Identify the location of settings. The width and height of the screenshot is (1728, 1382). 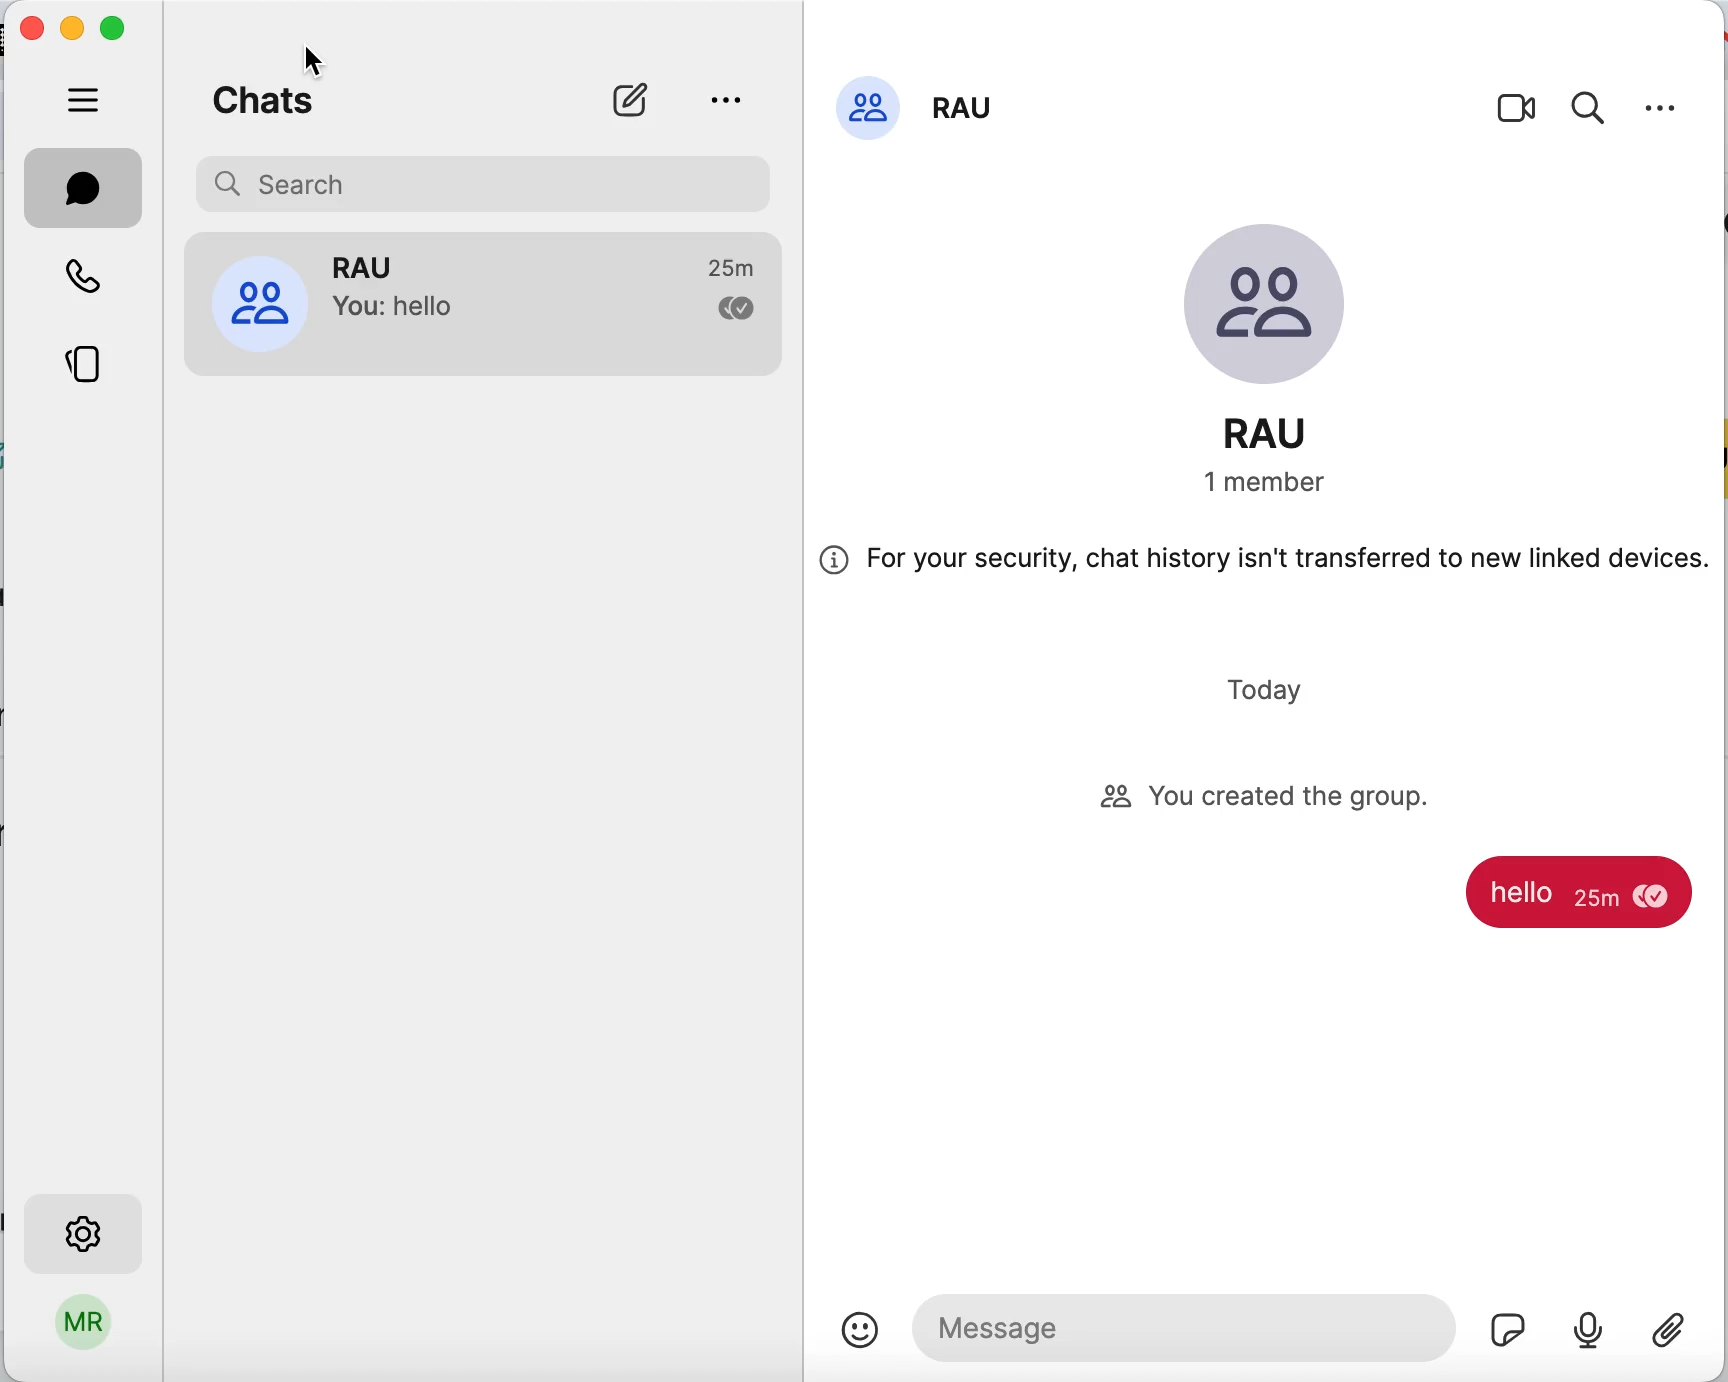
(1670, 99).